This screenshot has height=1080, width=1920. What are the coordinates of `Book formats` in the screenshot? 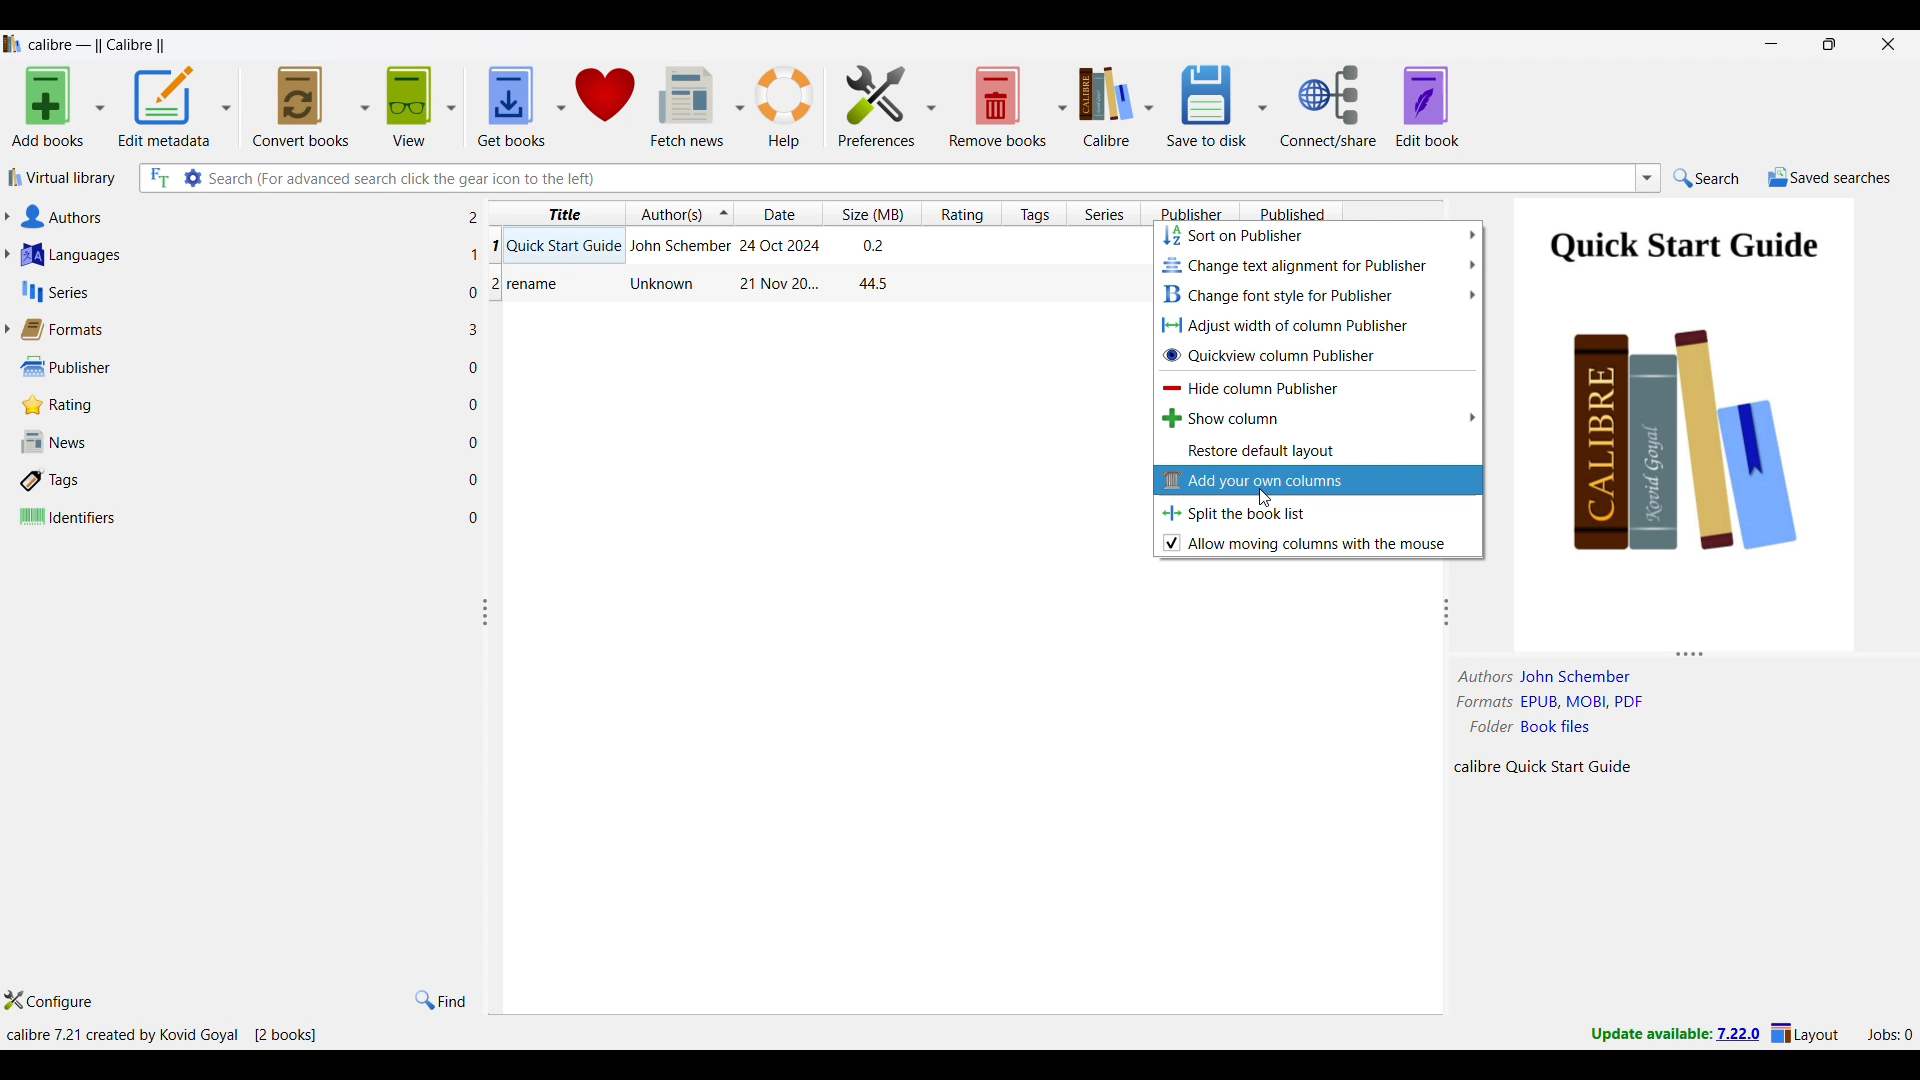 It's located at (1564, 702).